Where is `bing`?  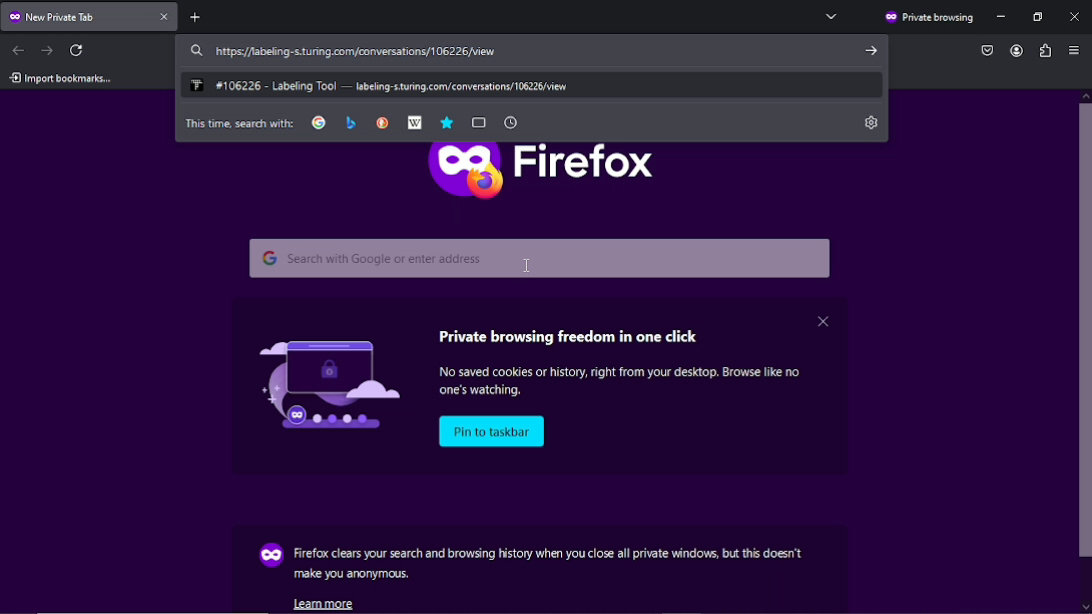
bing is located at coordinates (351, 122).